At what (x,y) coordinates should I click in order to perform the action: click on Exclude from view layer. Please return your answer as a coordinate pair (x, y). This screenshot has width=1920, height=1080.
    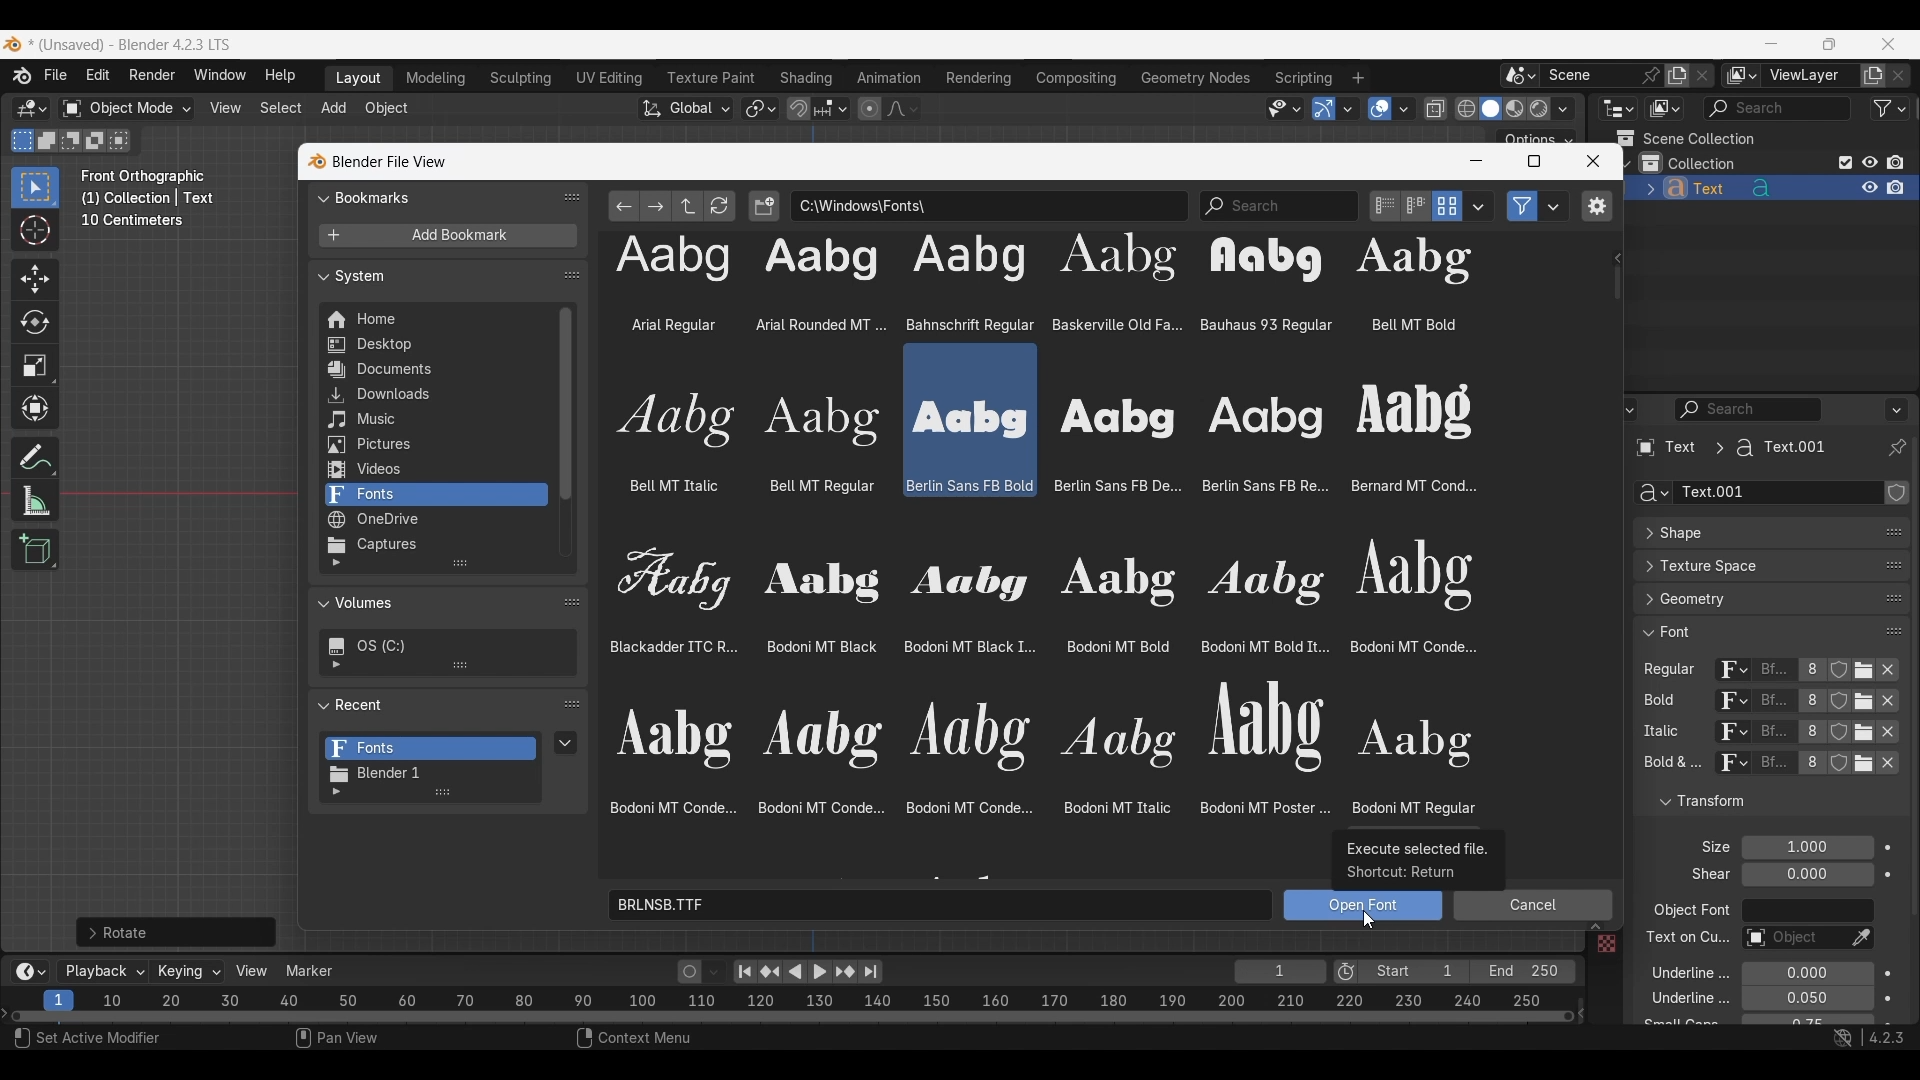
    Looking at the image, I should click on (1846, 162).